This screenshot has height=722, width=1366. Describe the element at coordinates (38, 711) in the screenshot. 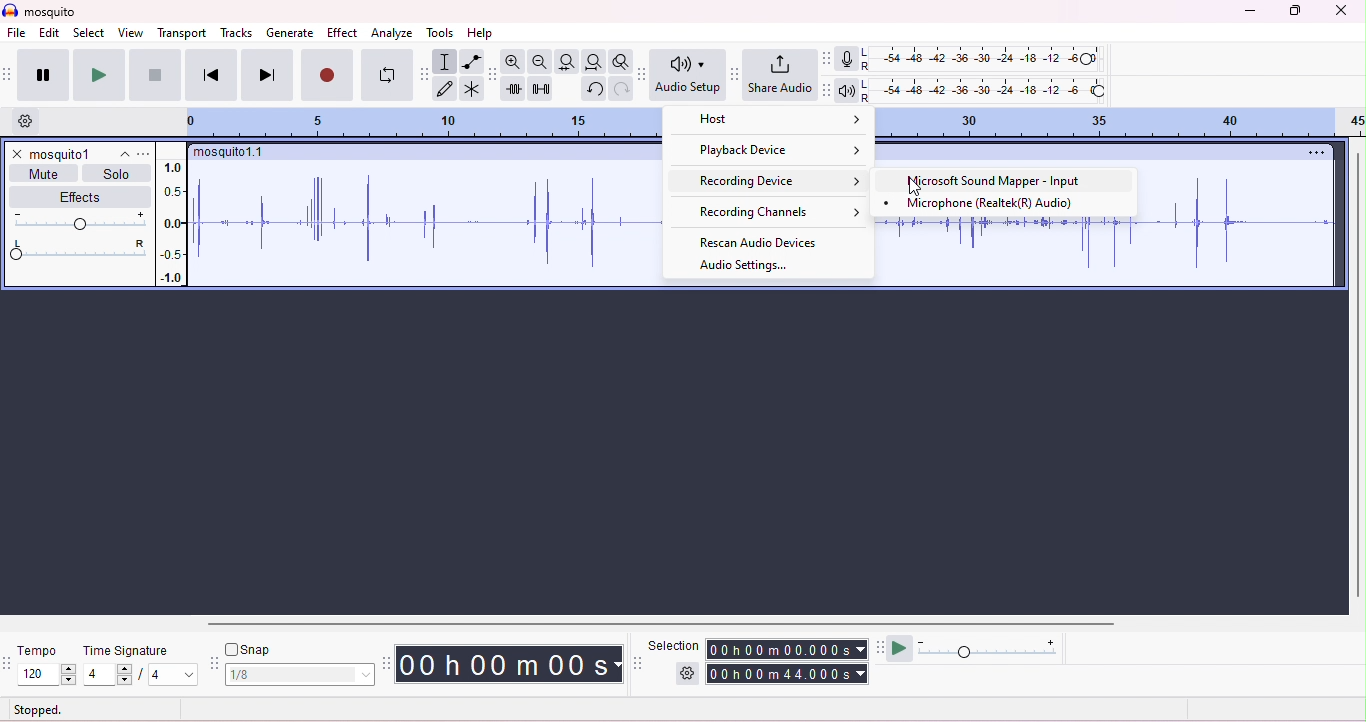

I see `stopped` at that location.